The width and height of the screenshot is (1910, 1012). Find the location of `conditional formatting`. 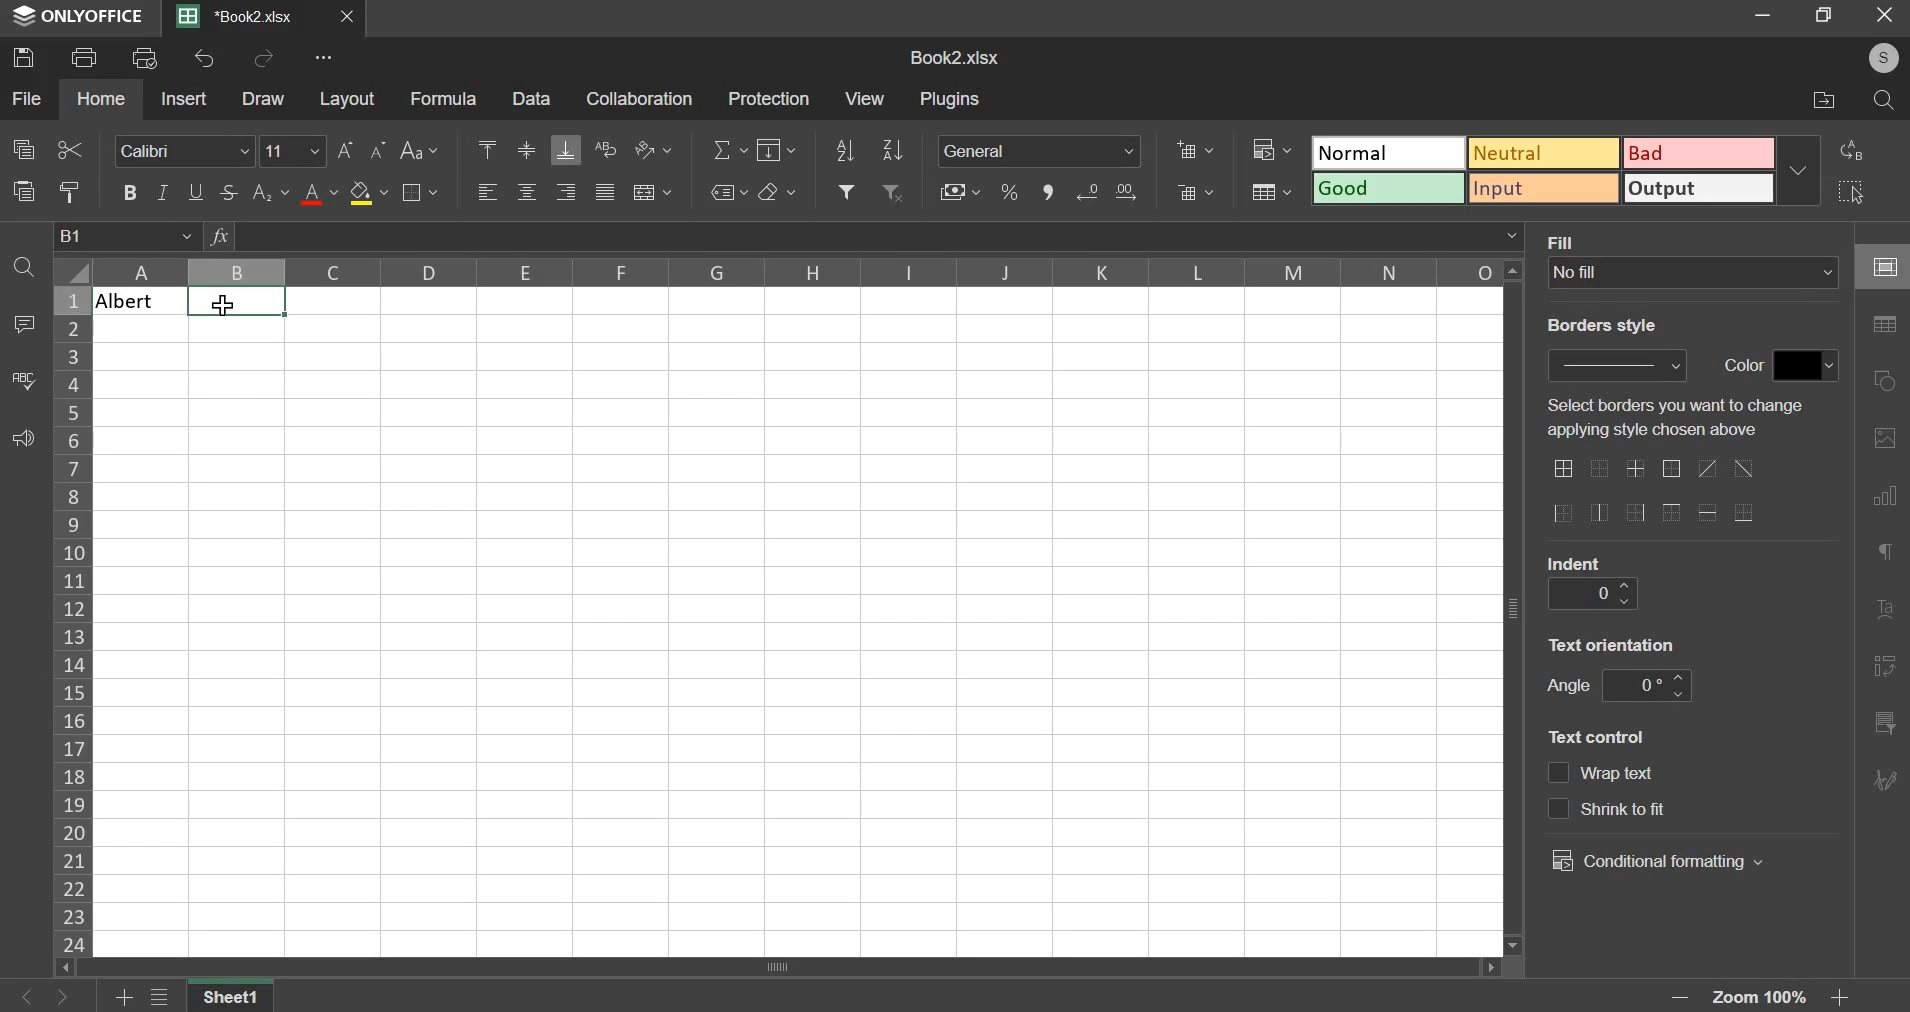

conditional formatting is located at coordinates (1271, 147).